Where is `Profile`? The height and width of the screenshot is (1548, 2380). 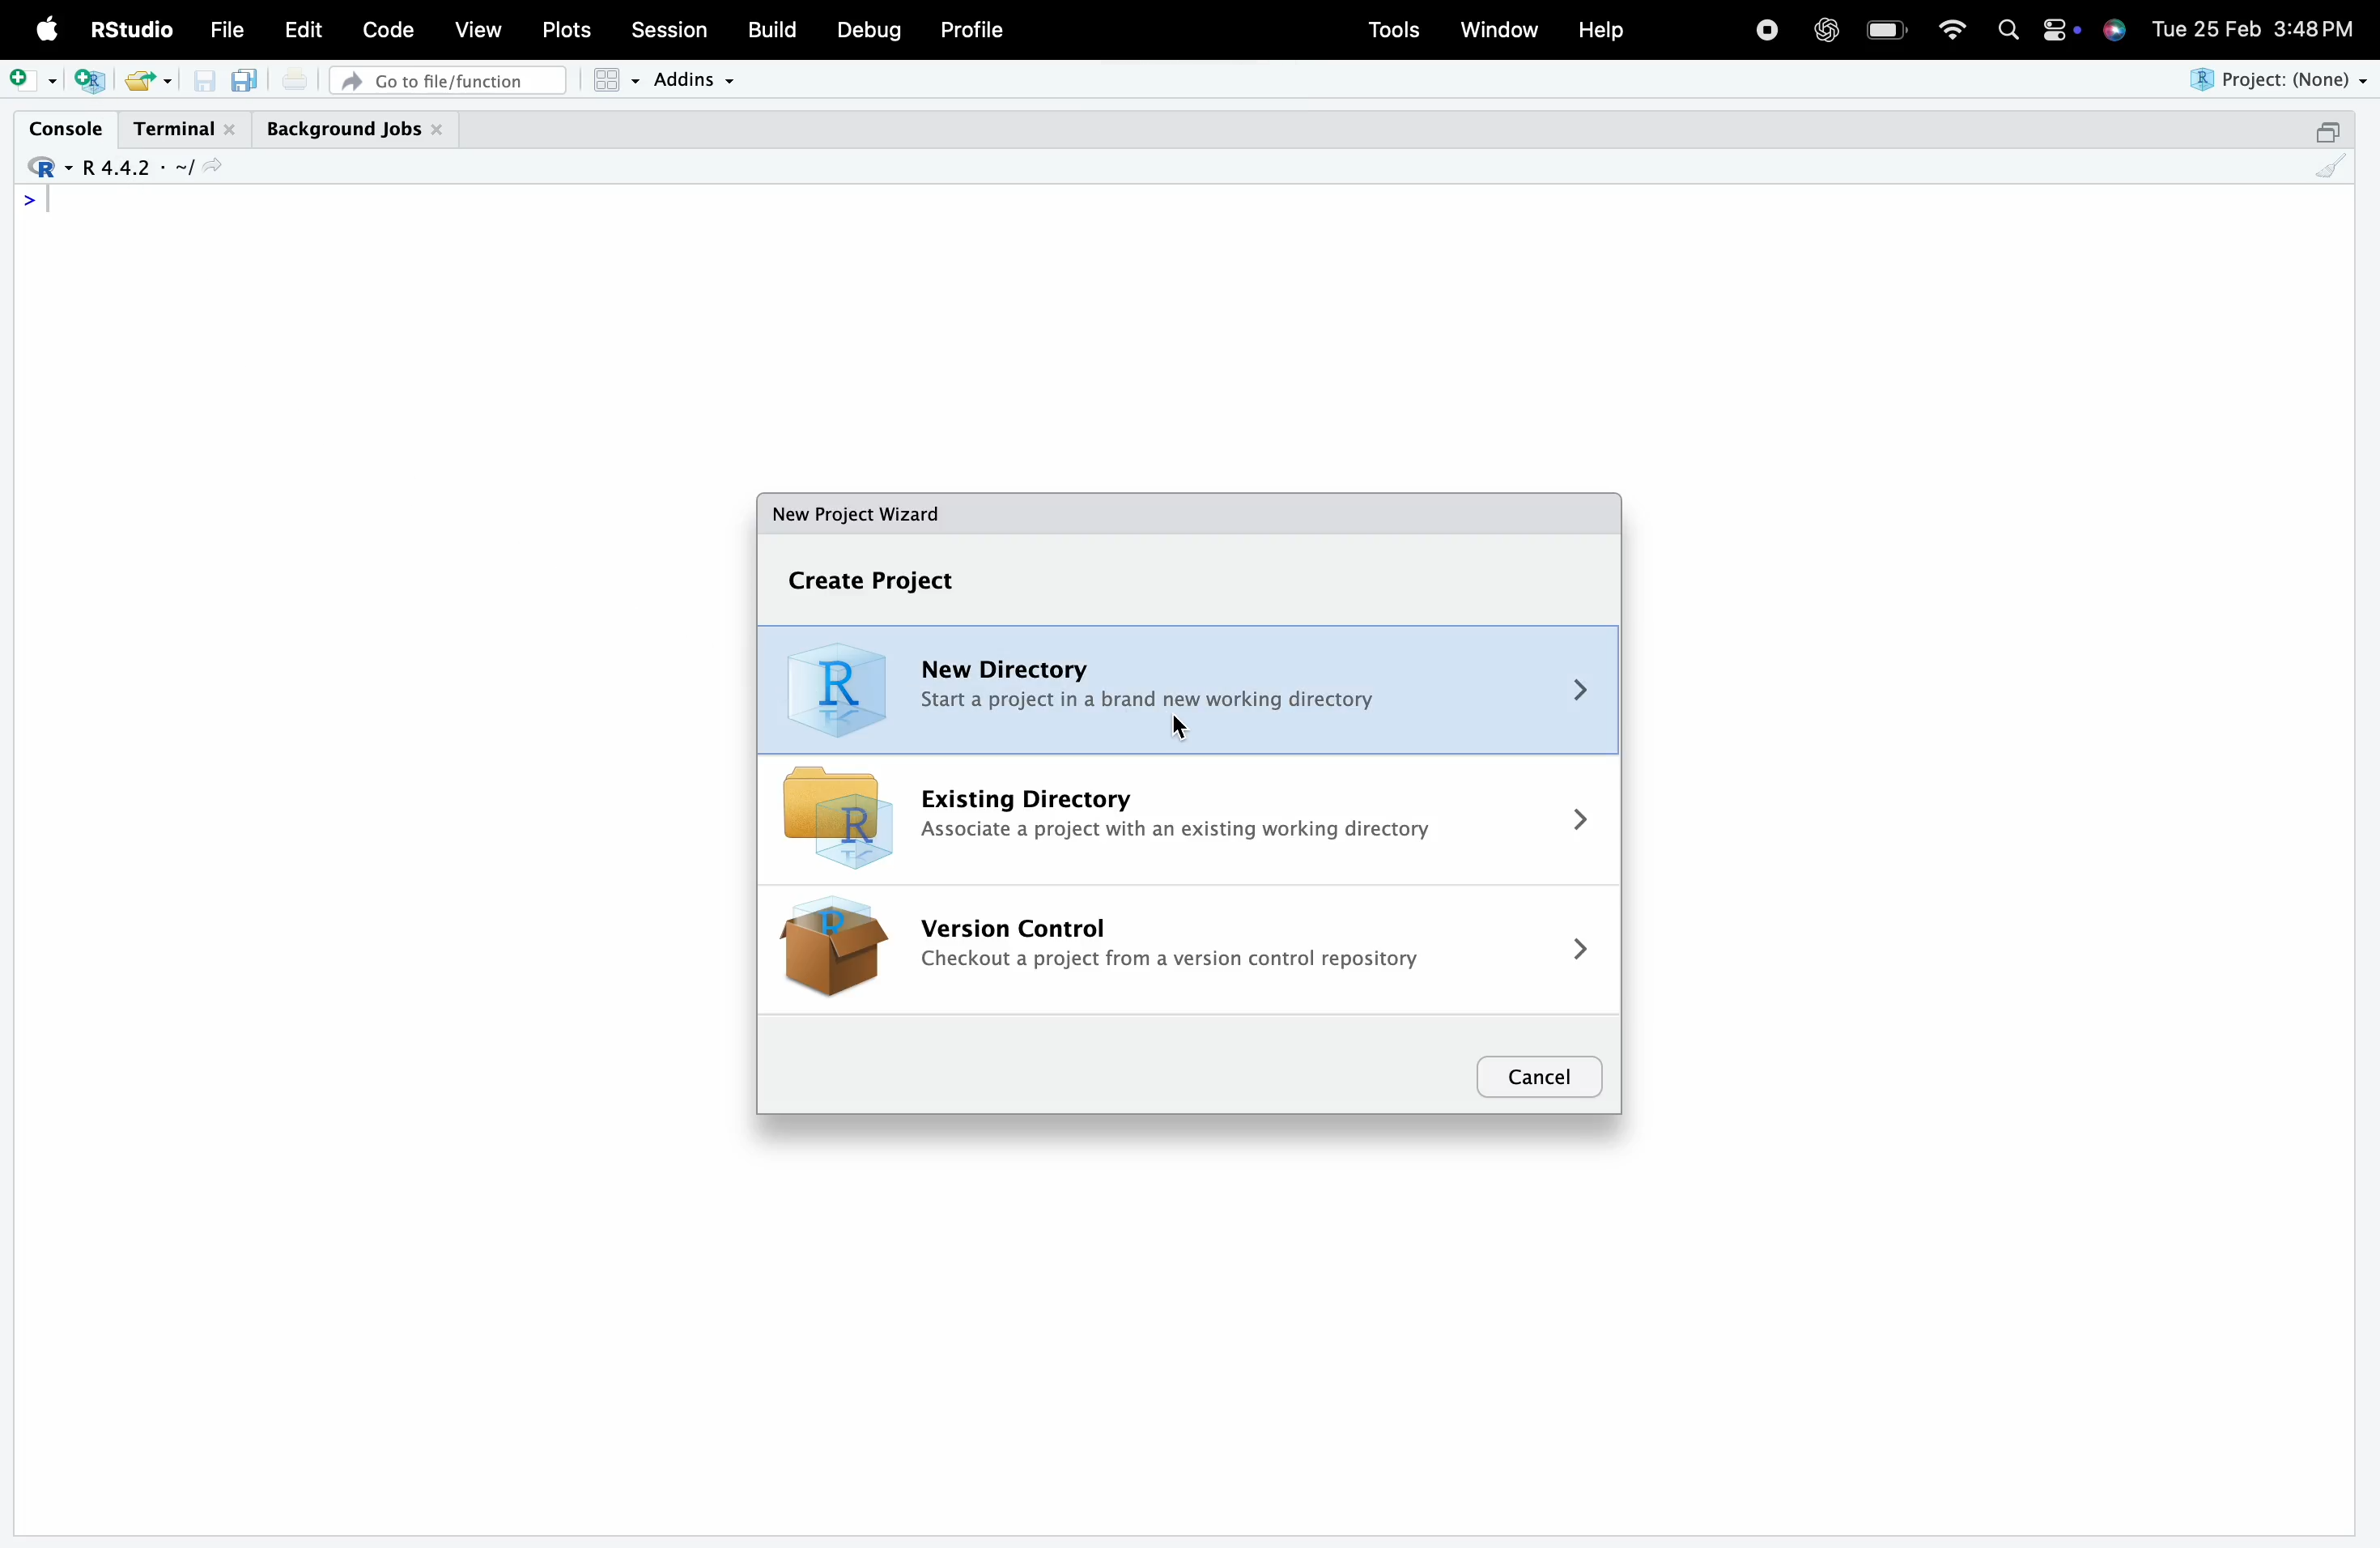 Profile is located at coordinates (974, 29).